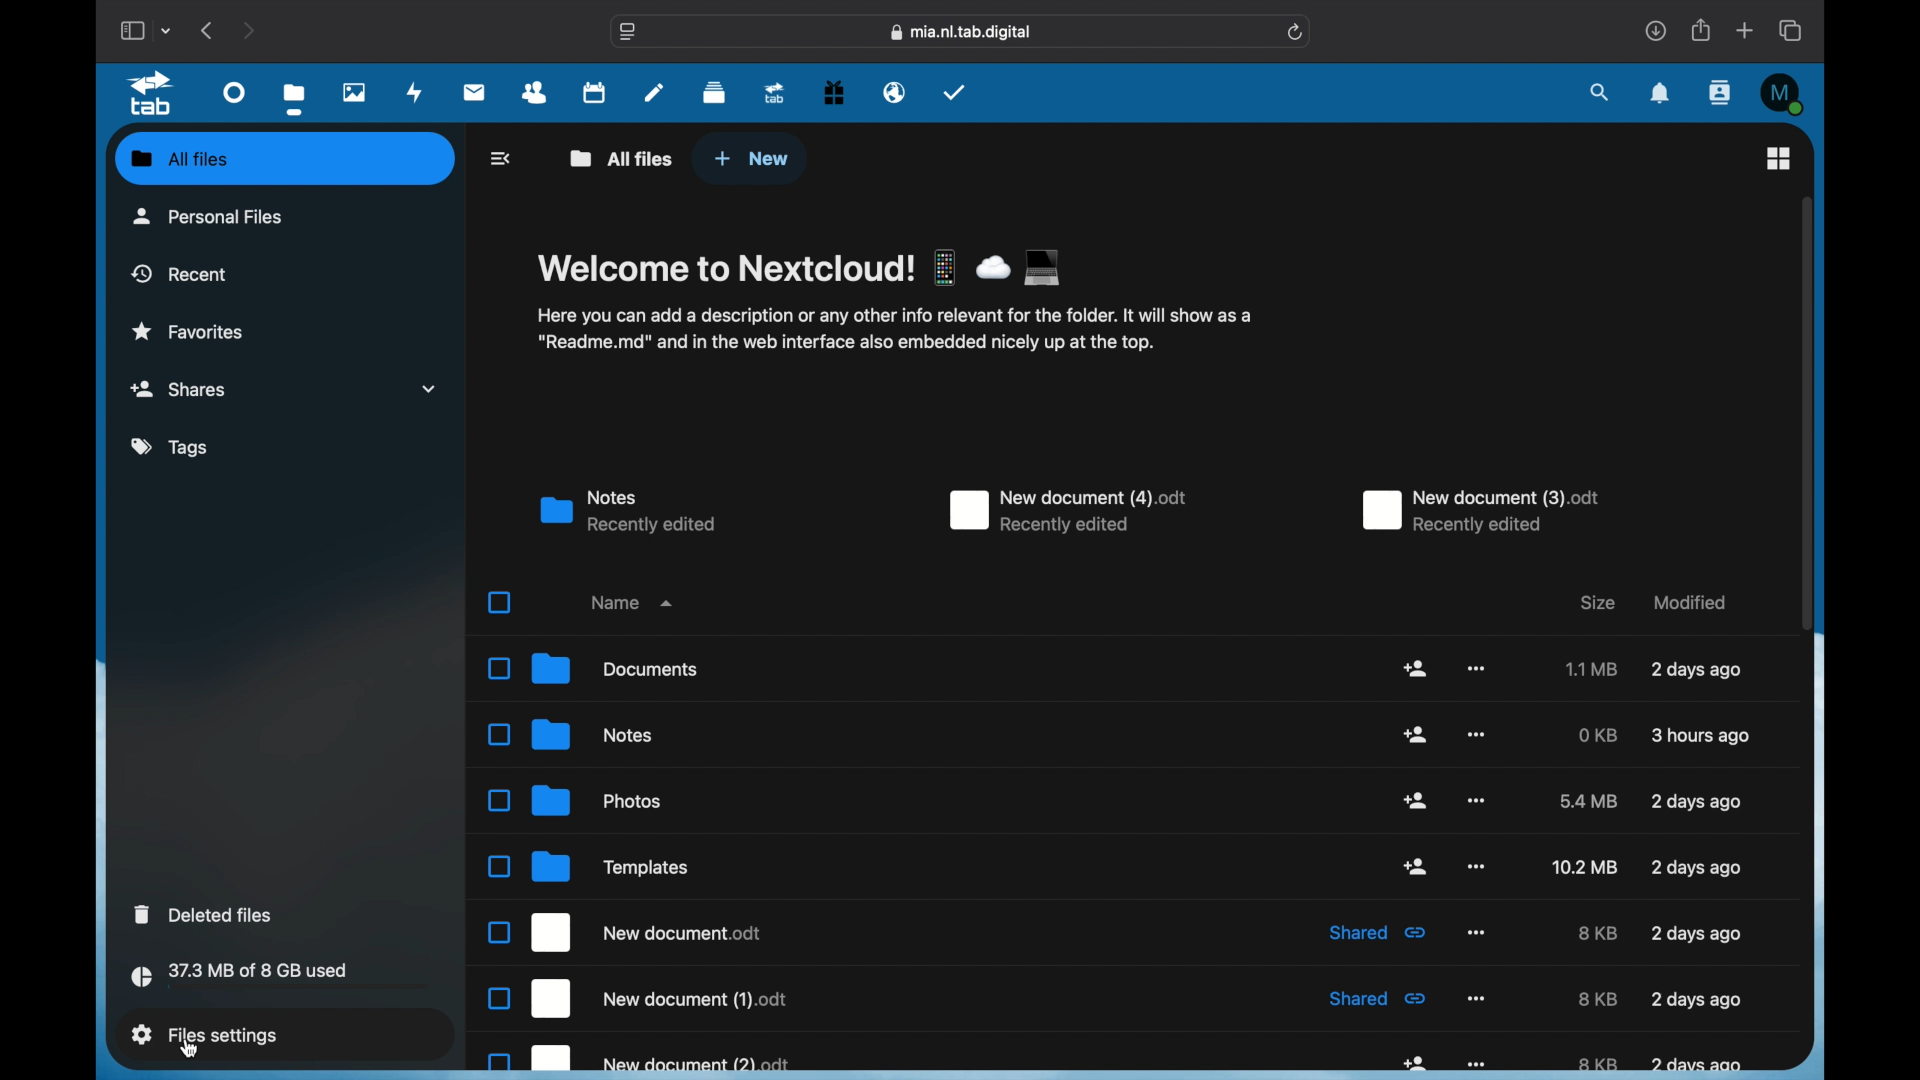 The width and height of the screenshot is (1920, 1080). Describe the element at coordinates (130, 30) in the screenshot. I see `show sidebar` at that location.